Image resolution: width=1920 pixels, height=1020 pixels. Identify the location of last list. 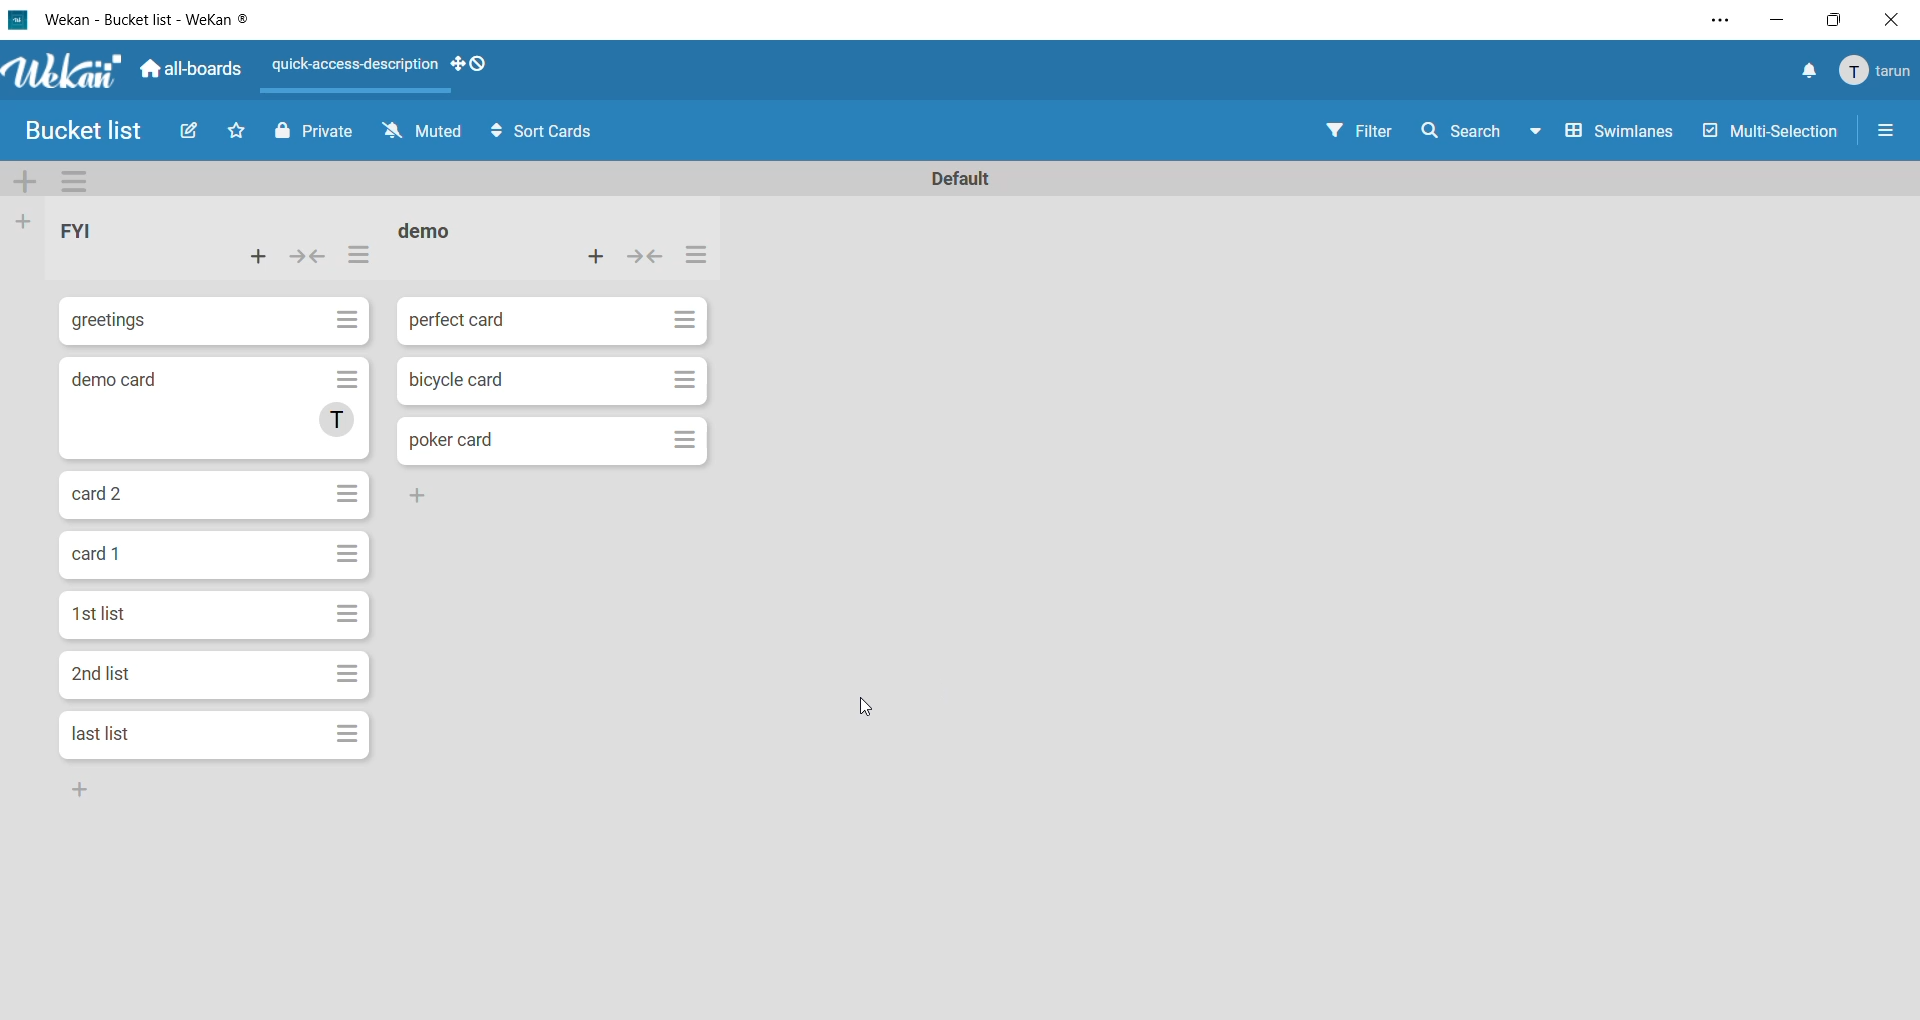
(215, 736).